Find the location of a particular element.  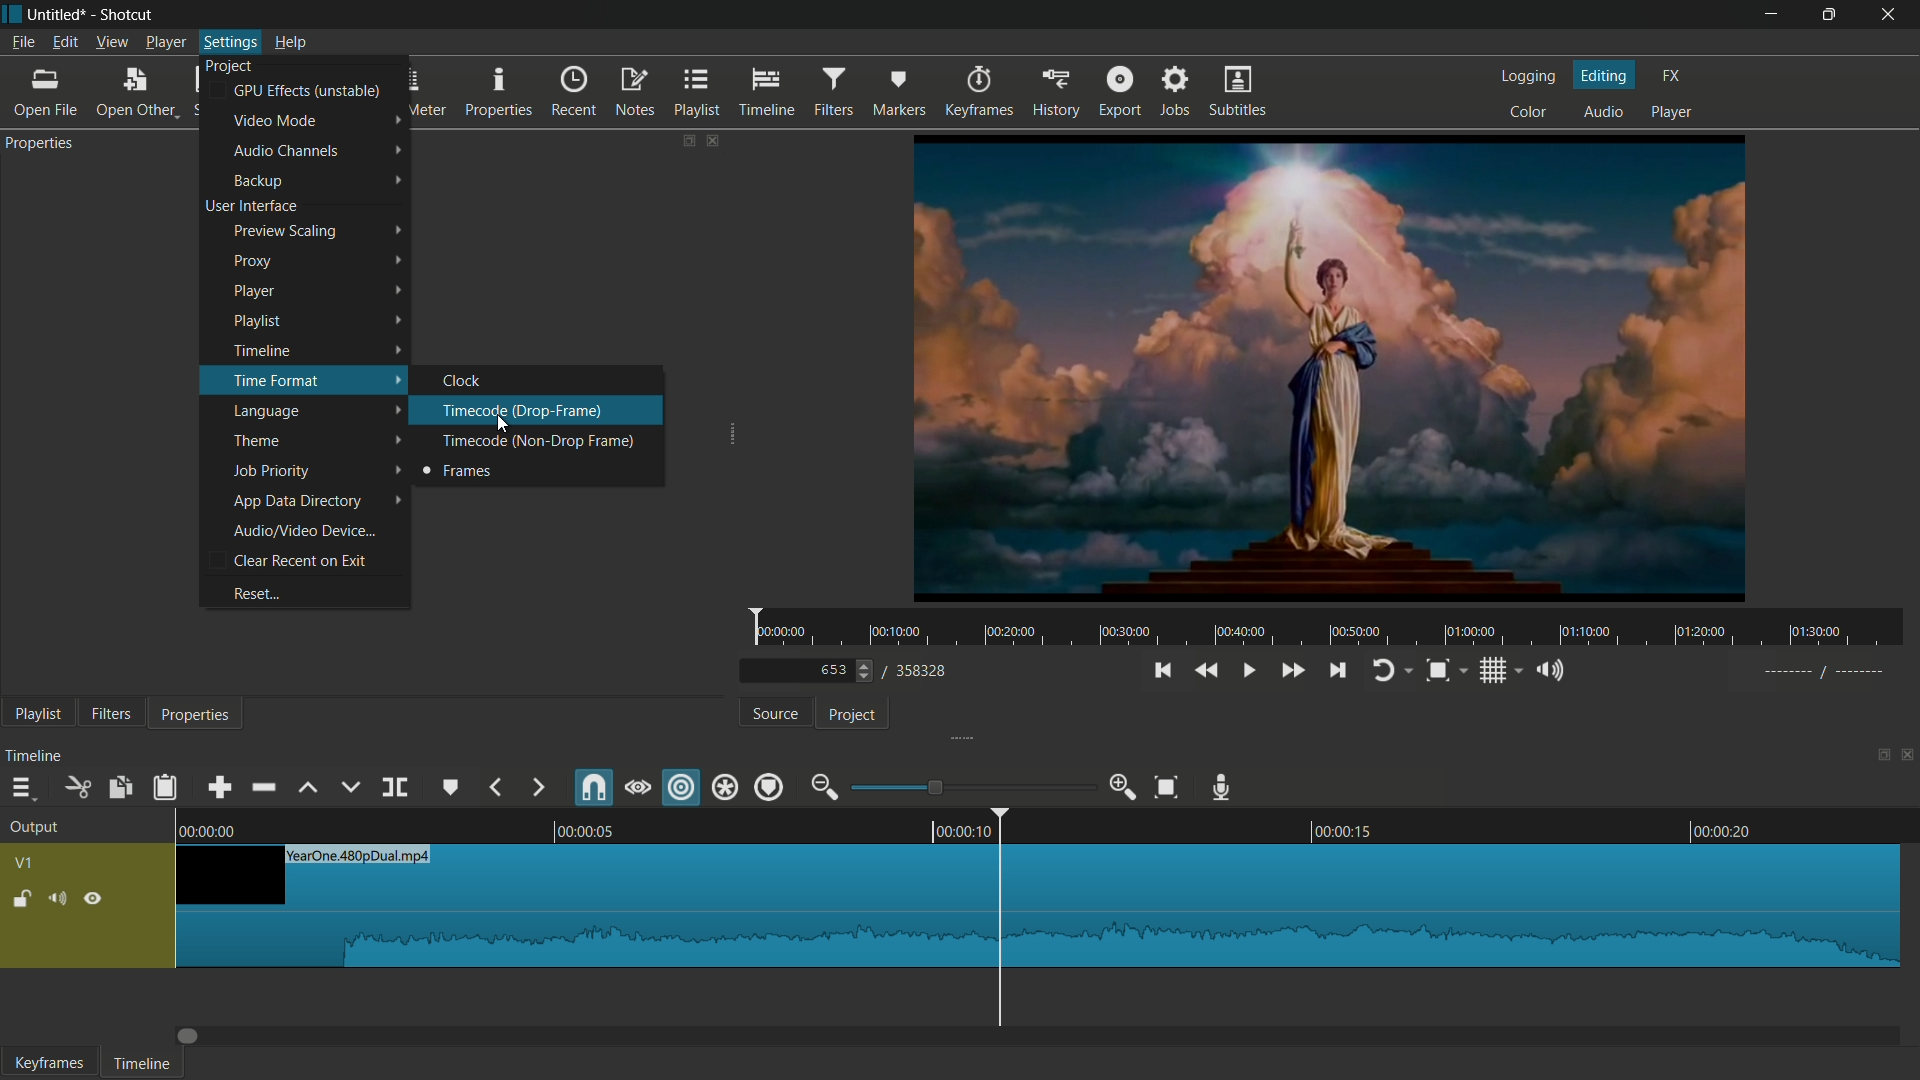

user interface is located at coordinates (251, 206).